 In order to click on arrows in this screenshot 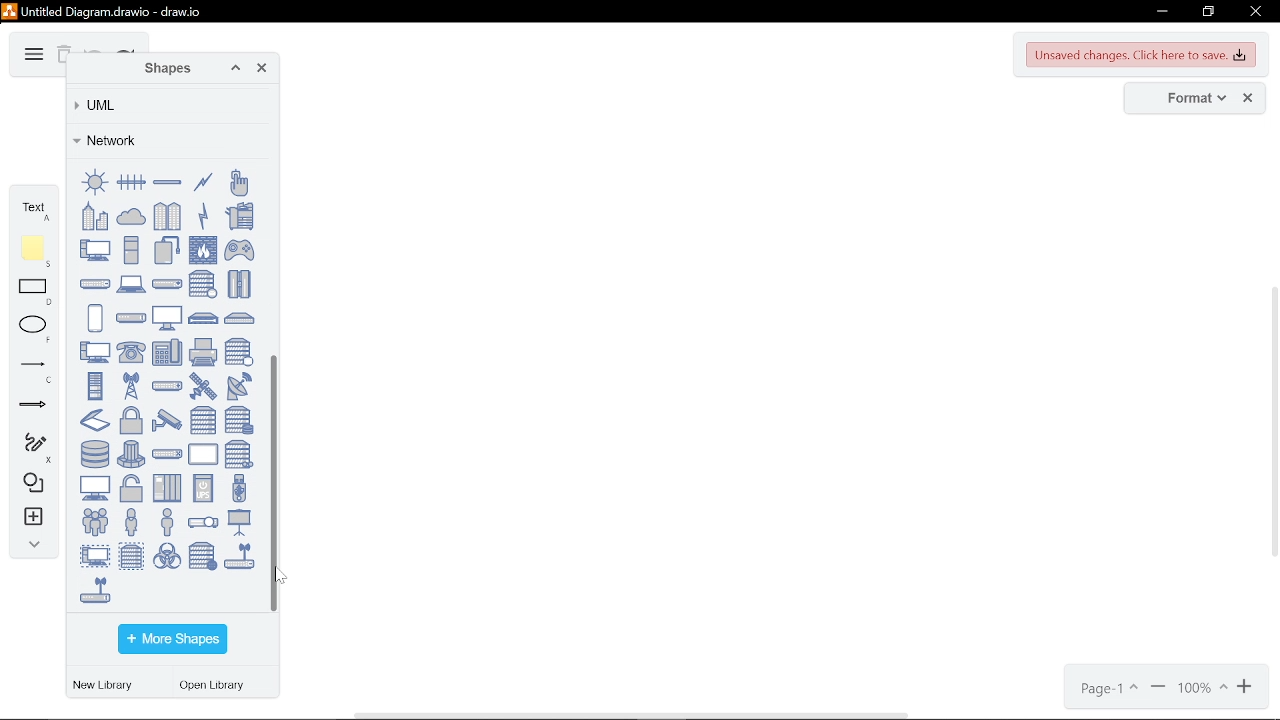, I will do `click(33, 408)`.